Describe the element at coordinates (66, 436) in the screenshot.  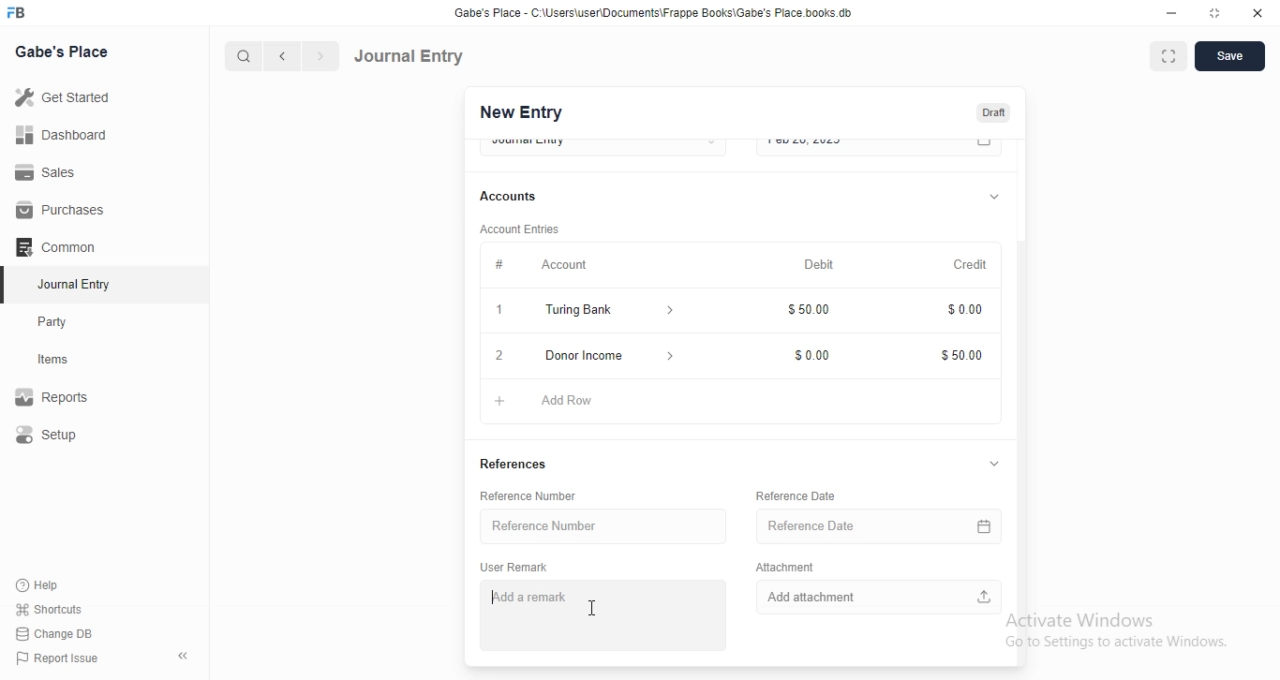
I see `Setup` at that location.